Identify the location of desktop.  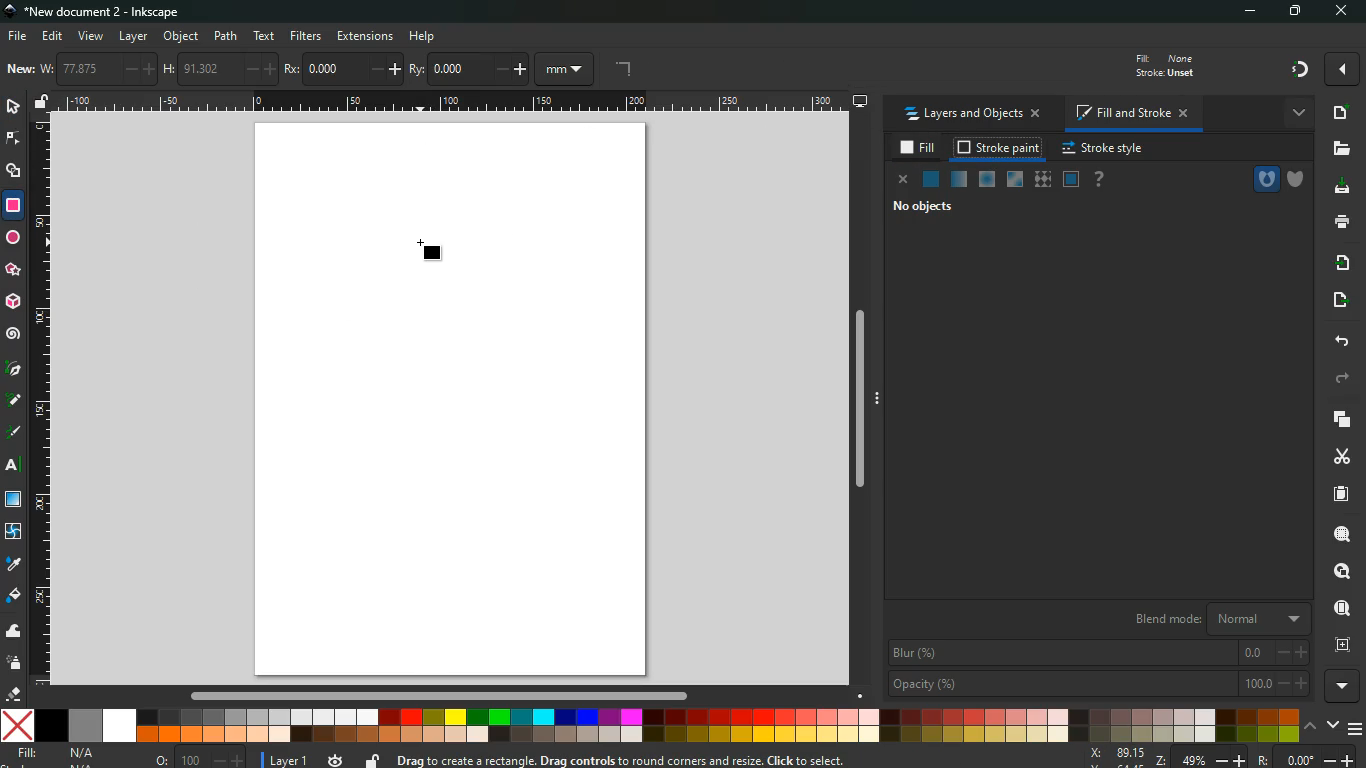
(853, 102).